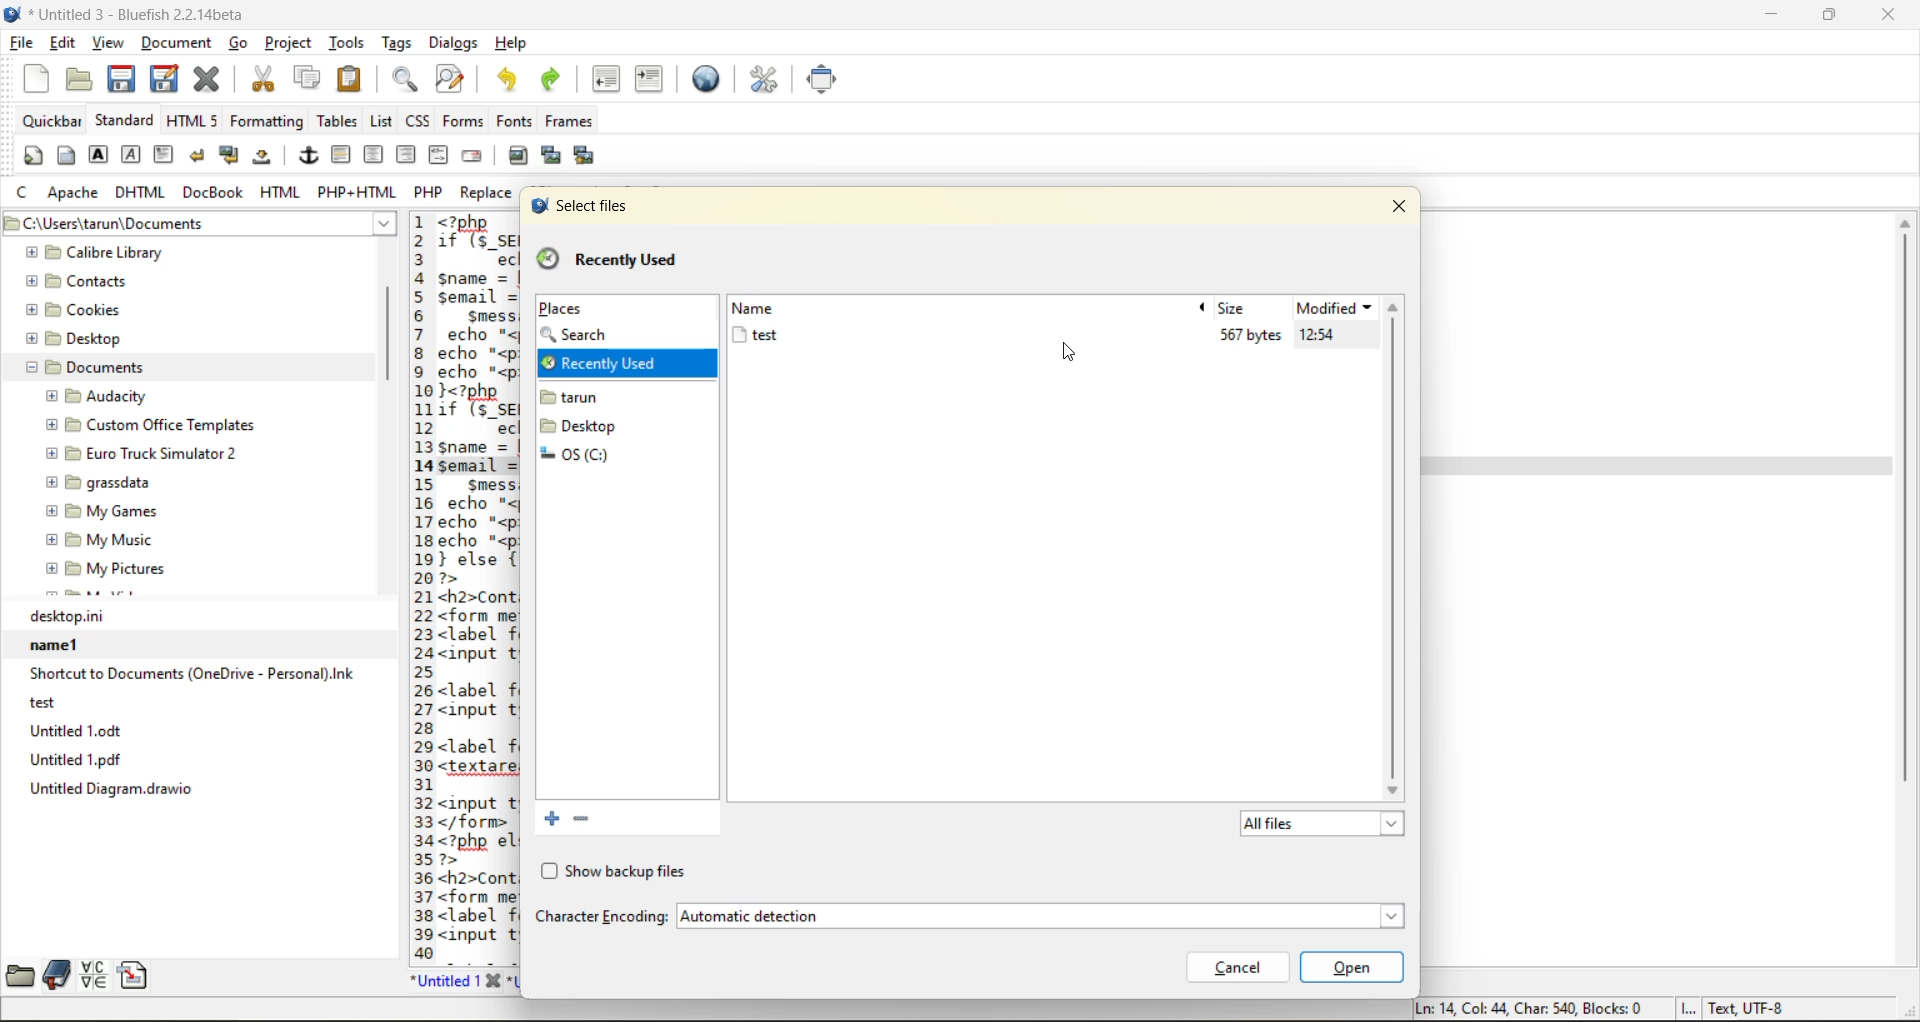  What do you see at coordinates (1894, 16) in the screenshot?
I see `close` at bounding box center [1894, 16].